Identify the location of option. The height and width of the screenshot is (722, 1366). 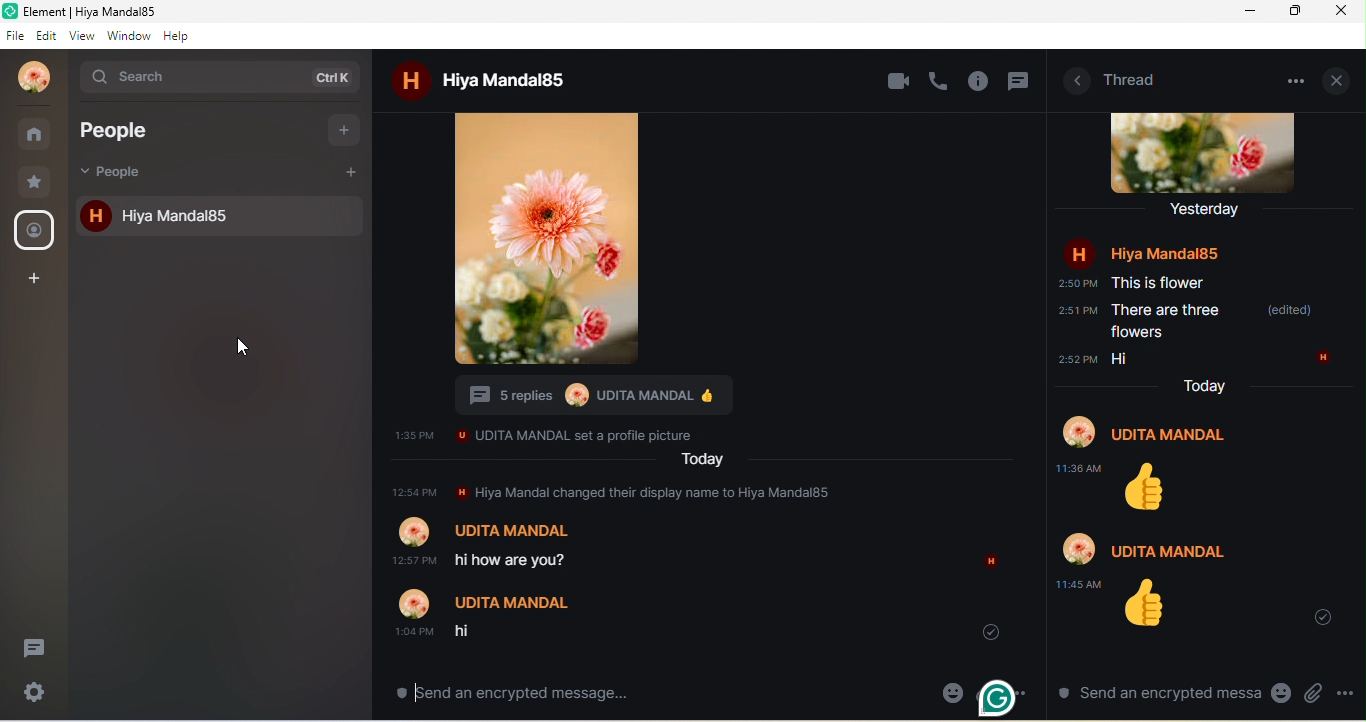
(1347, 692).